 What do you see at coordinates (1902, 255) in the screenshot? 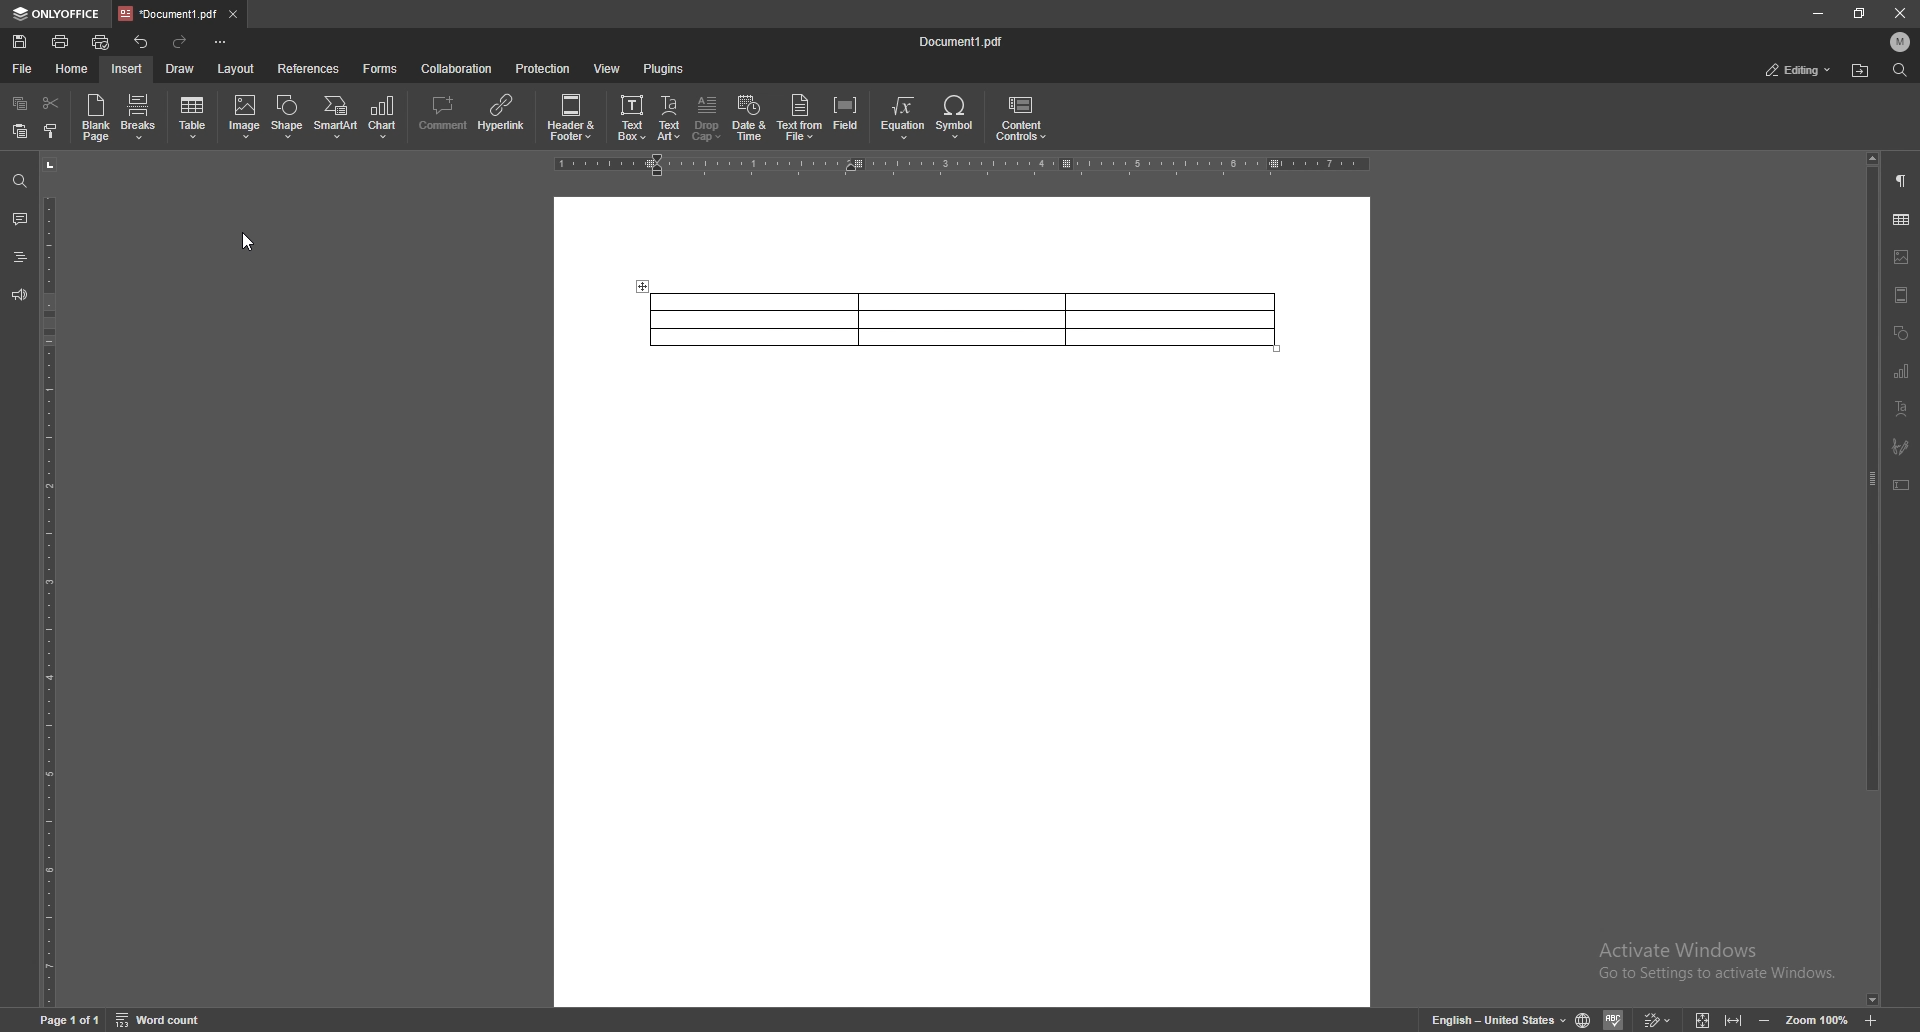
I see `image` at bounding box center [1902, 255].